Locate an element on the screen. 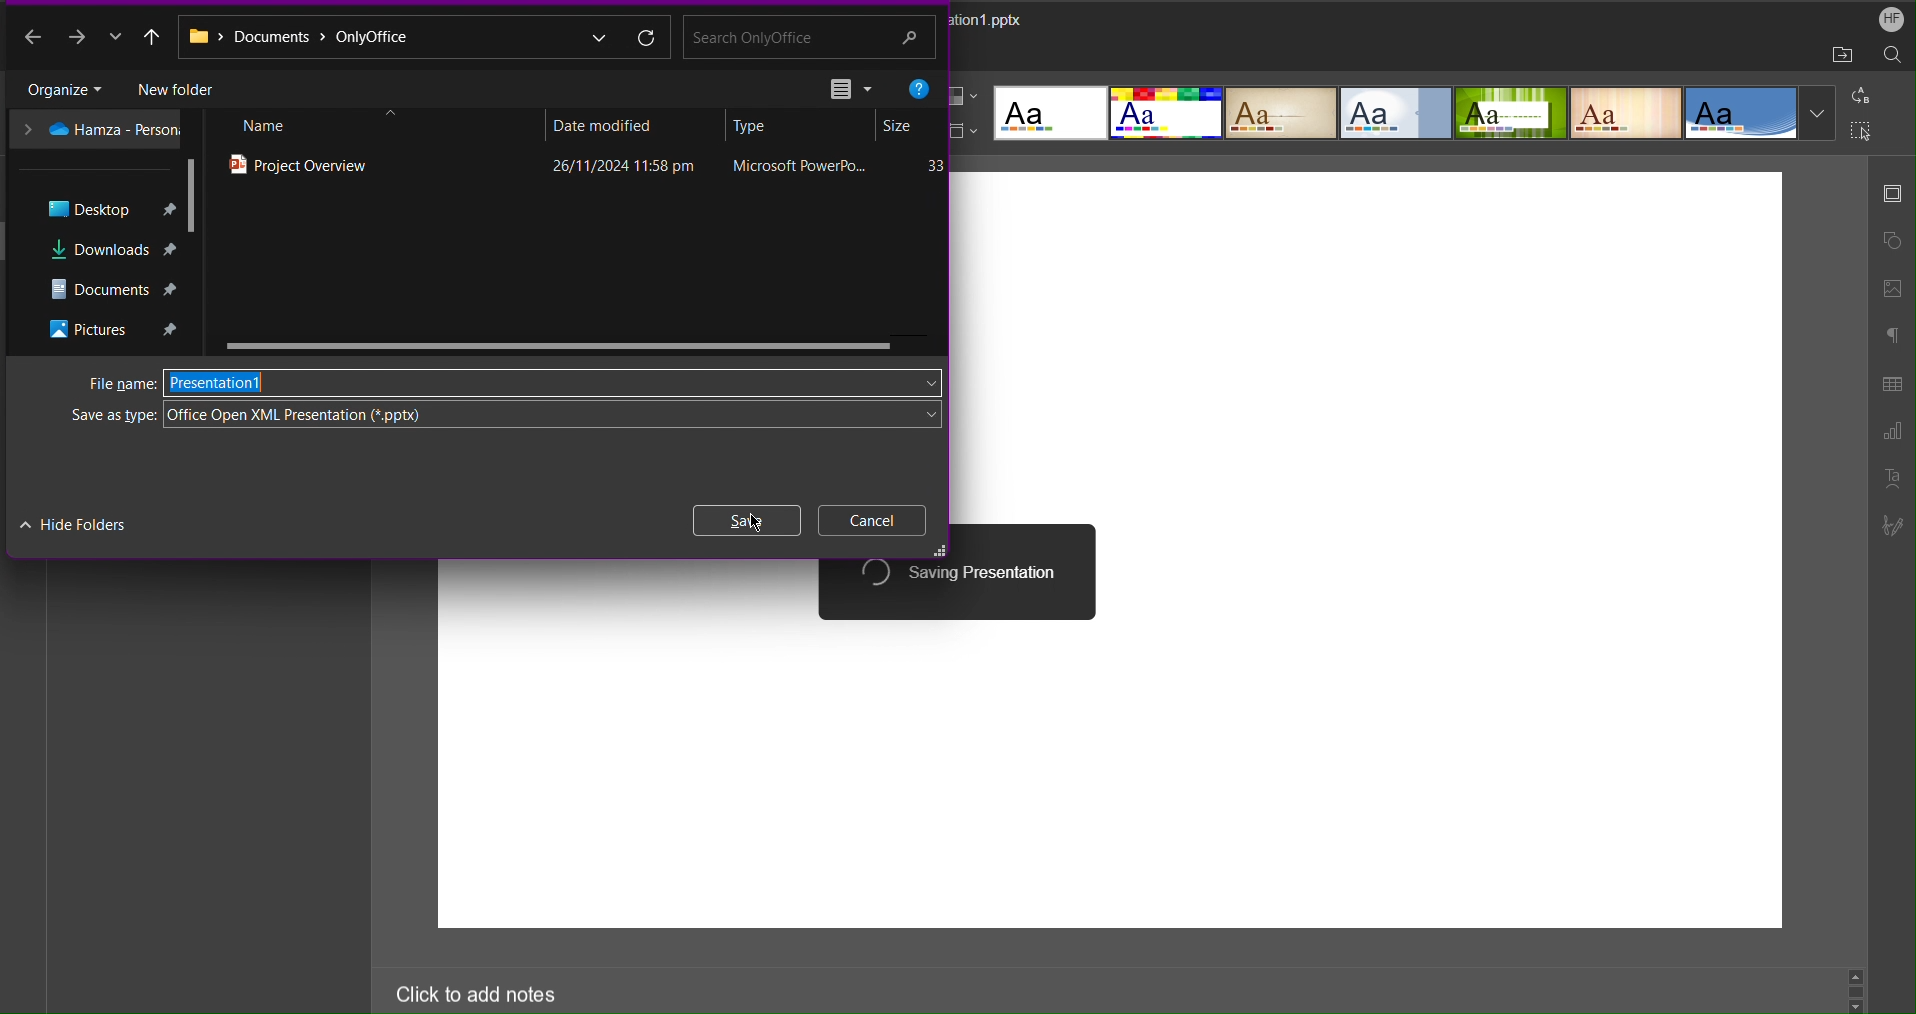 Image resolution: width=1916 pixels, height=1014 pixels. Go up is located at coordinates (1856, 973).